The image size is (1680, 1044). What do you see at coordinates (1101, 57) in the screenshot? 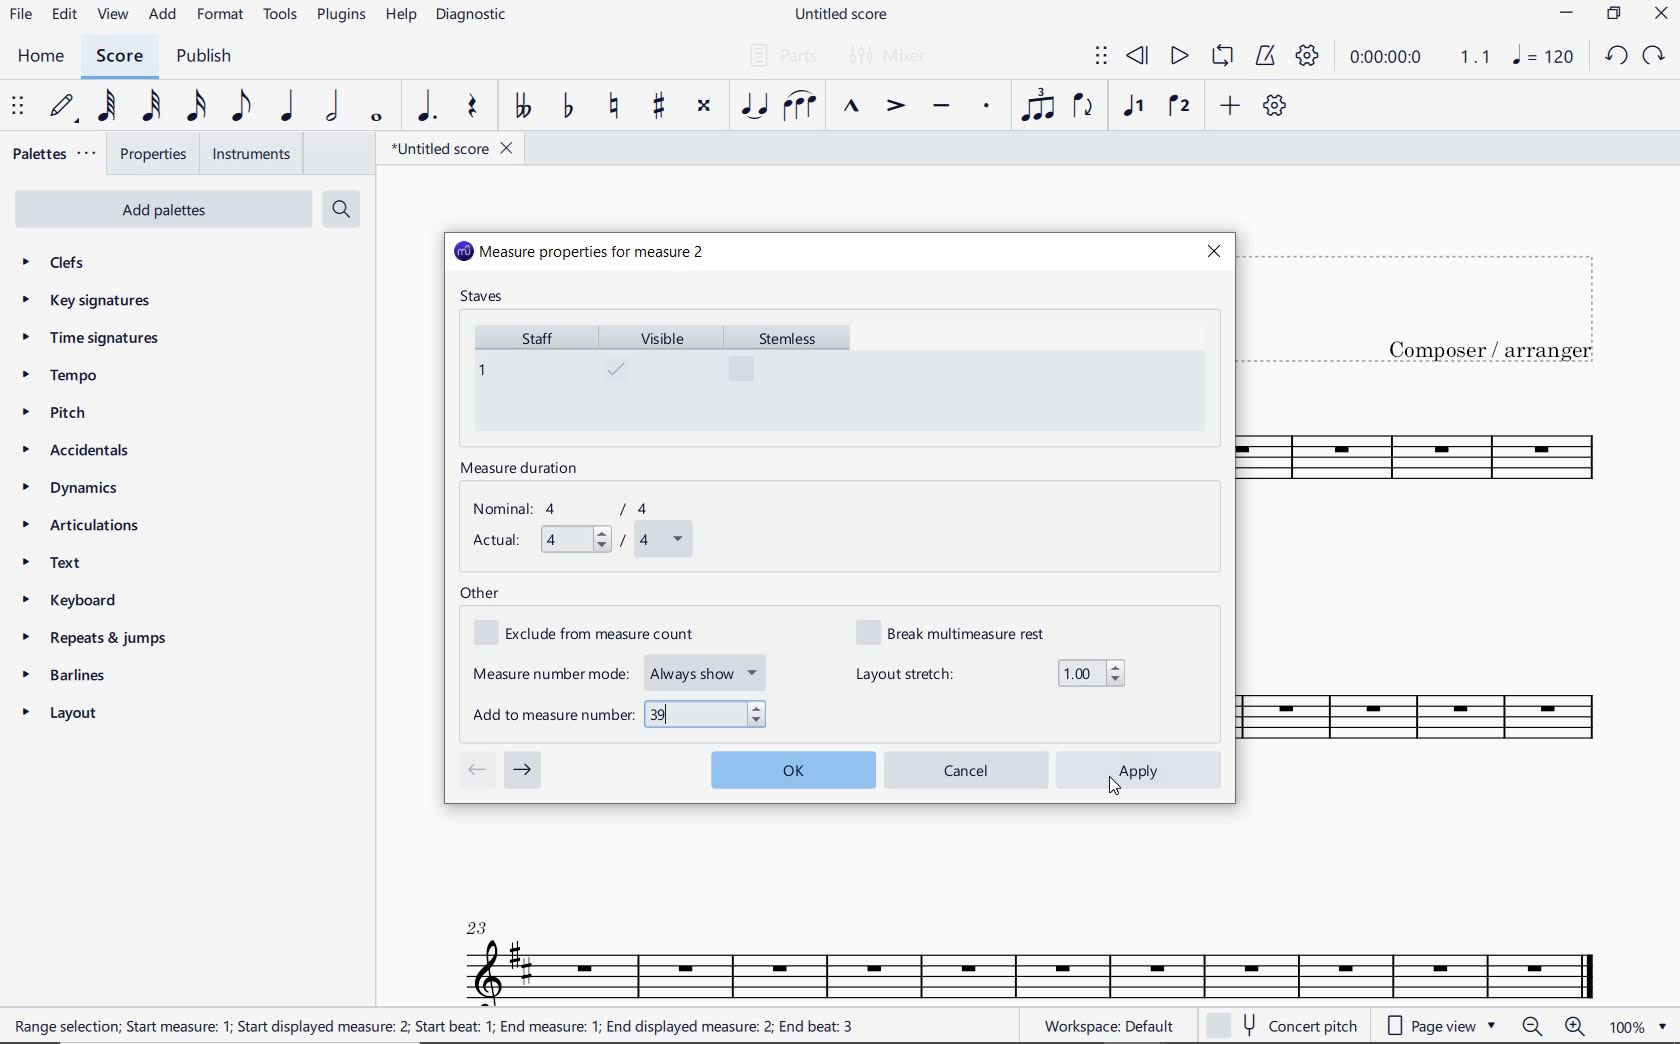
I see `SELECT TO MOVE` at bounding box center [1101, 57].